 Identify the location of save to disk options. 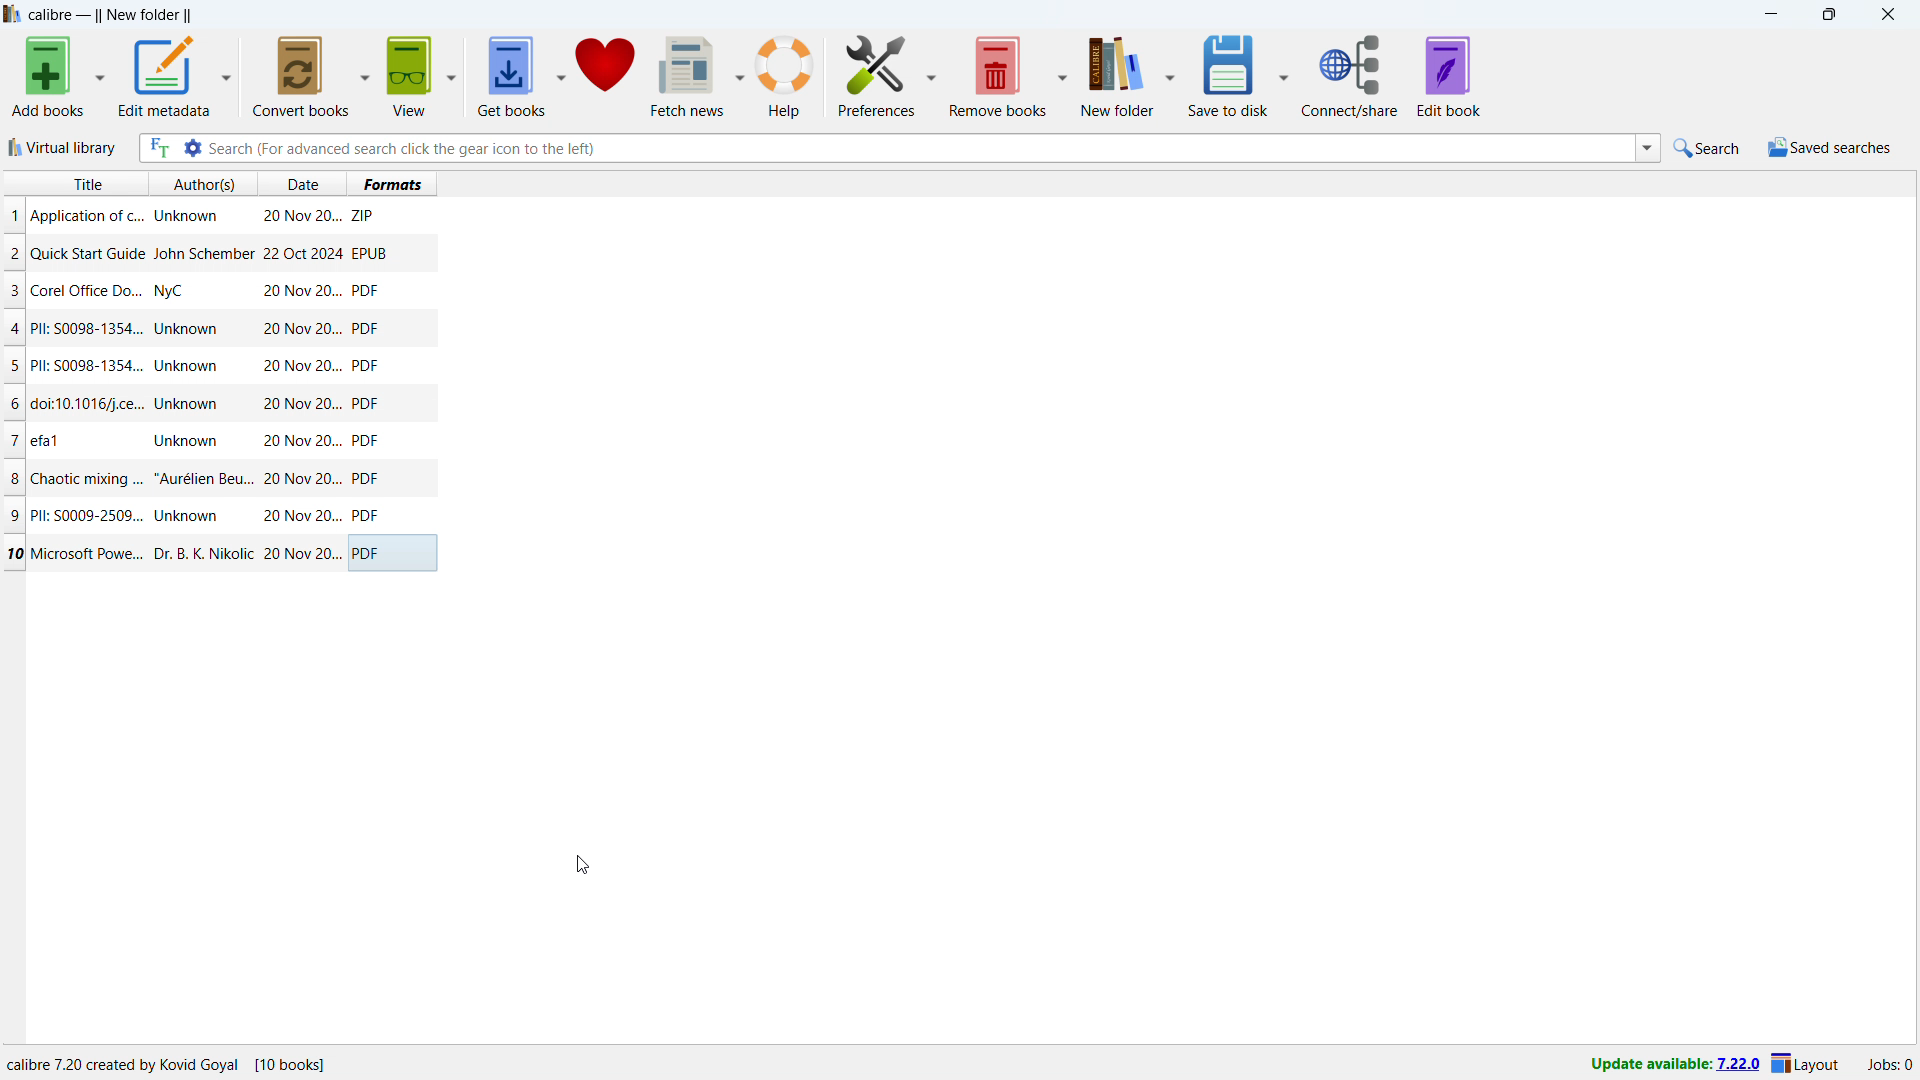
(1286, 75).